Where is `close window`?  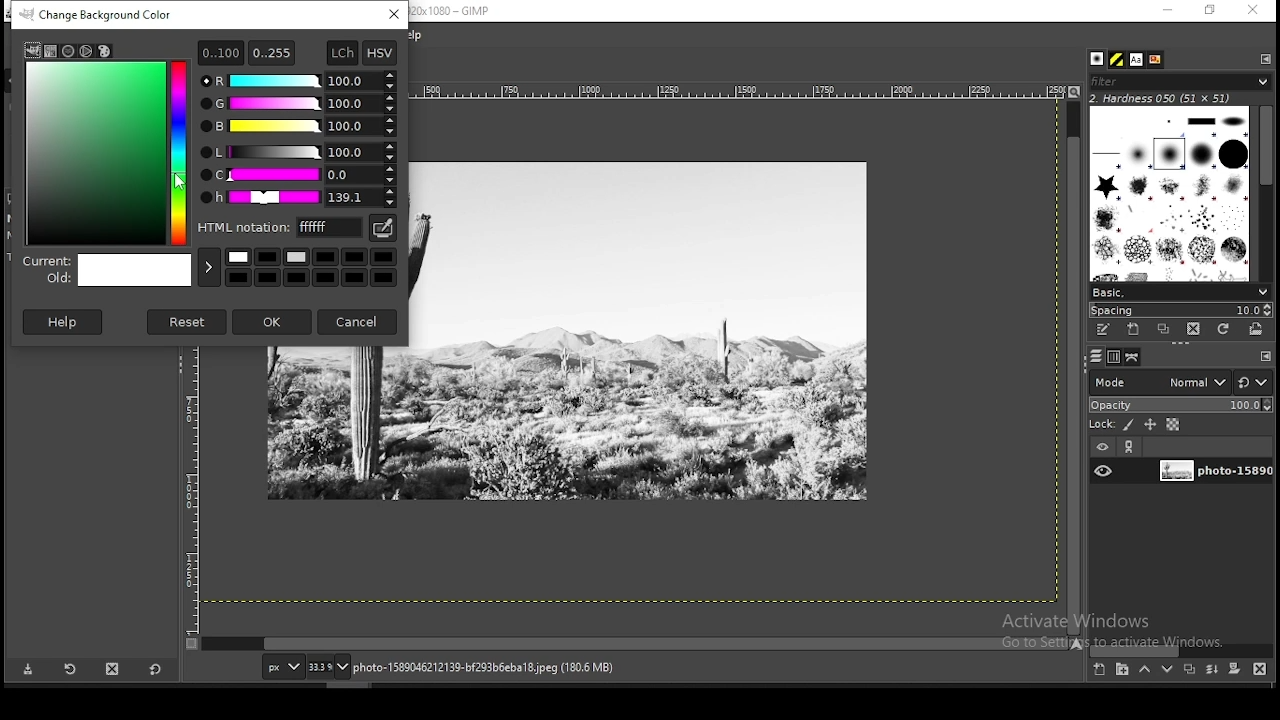
close window is located at coordinates (395, 14).